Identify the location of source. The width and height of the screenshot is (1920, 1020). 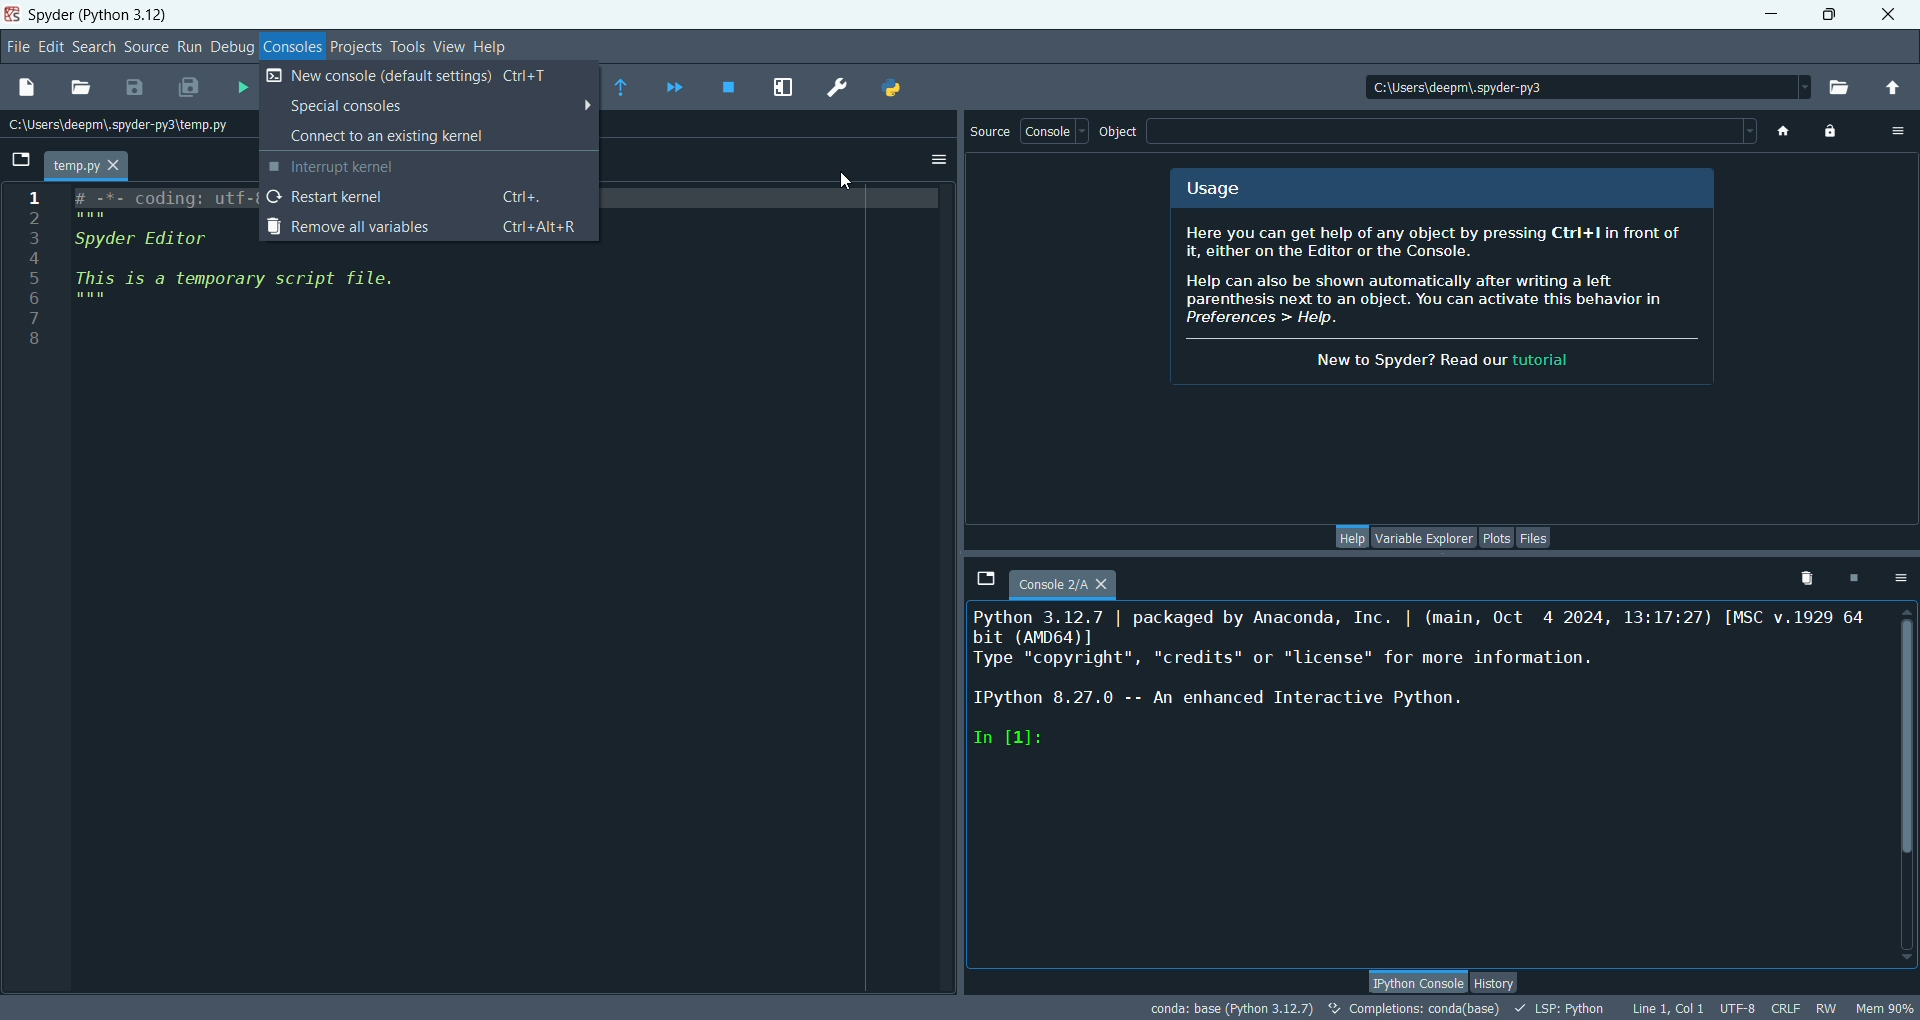
(988, 132).